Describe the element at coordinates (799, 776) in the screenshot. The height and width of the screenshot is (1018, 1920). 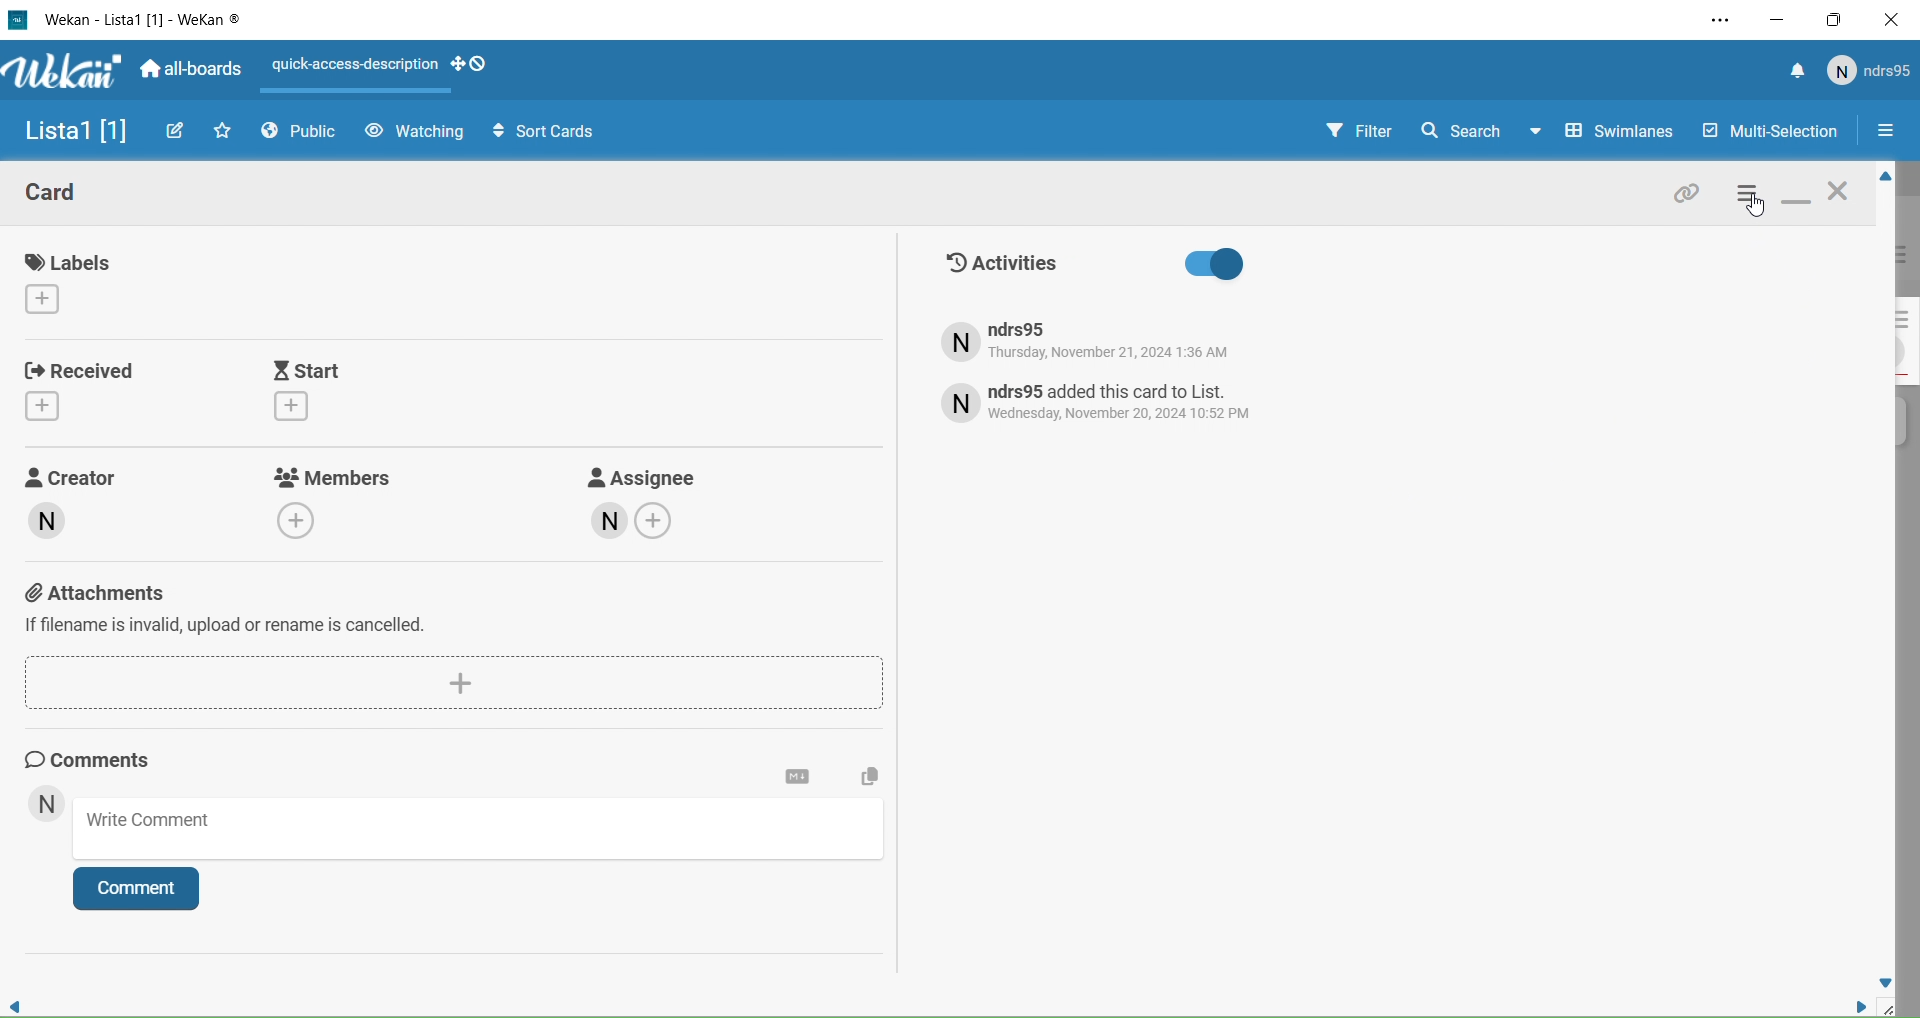
I see `Card` at that location.